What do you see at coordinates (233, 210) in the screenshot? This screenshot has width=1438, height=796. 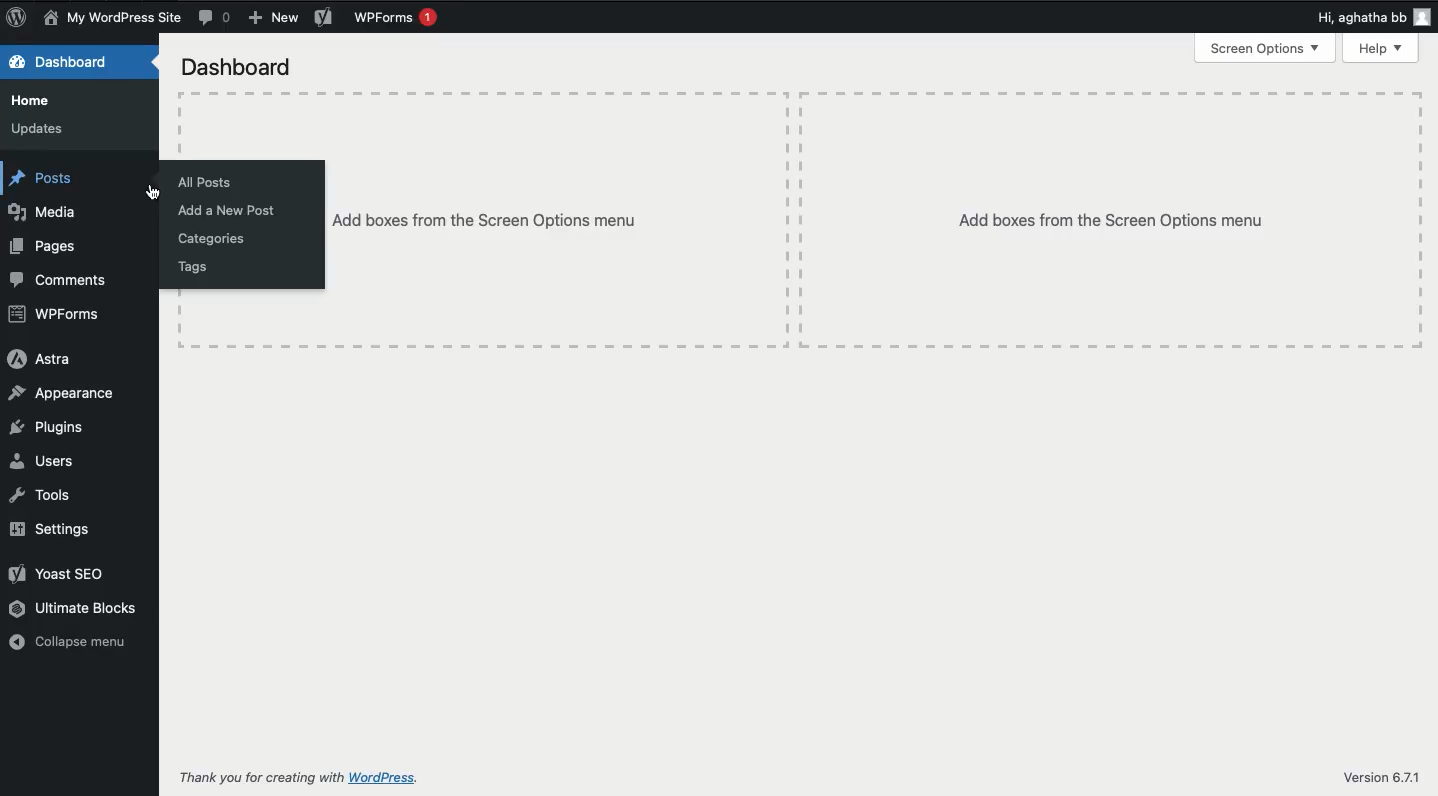 I see `Add a new post ` at bounding box center [233, 210].